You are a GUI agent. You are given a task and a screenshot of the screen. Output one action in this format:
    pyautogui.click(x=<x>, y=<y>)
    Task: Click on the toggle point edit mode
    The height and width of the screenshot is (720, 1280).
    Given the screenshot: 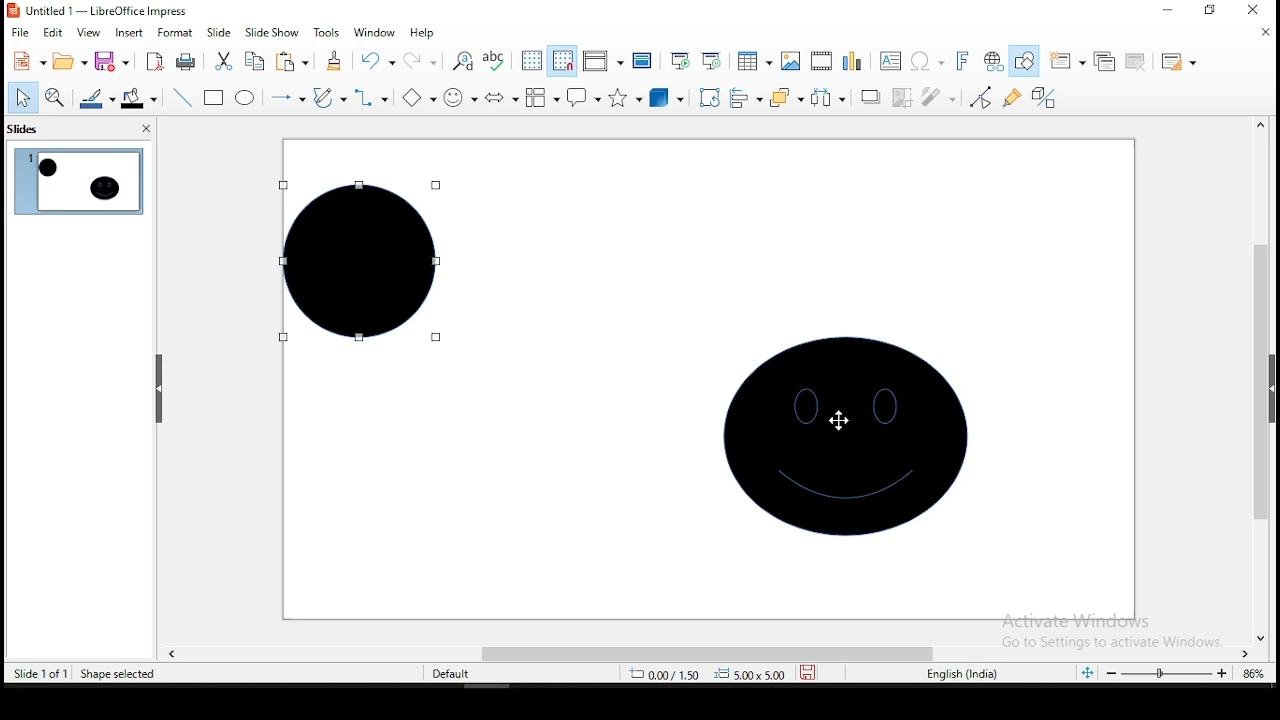 What is the action you would take?
    pyautogui.click(x=981, y=96)
    